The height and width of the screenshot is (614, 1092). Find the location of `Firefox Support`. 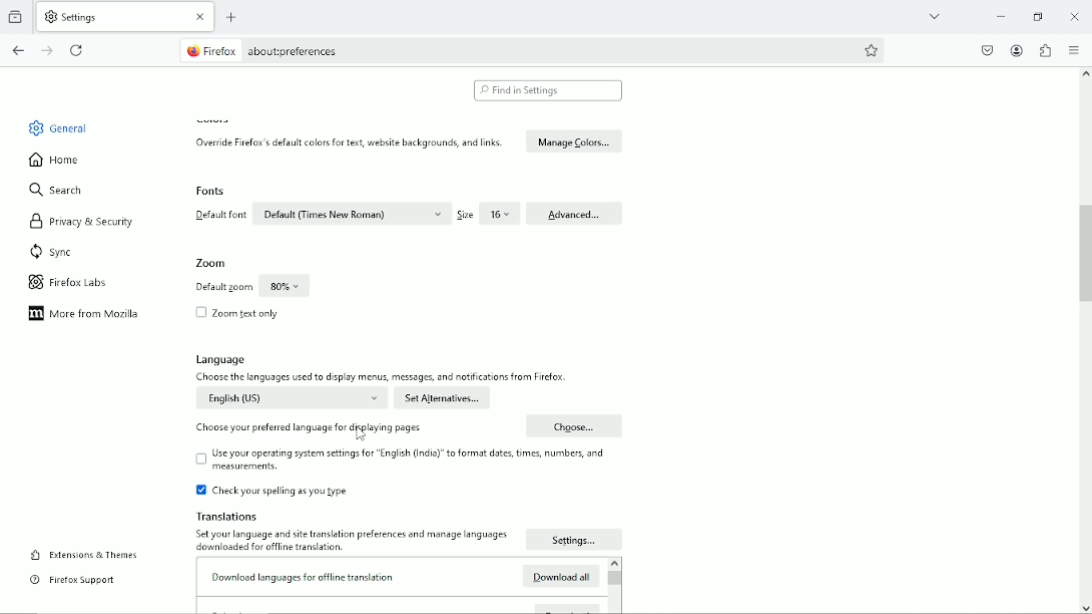

Firefox Support is located at coordinates (88, 579).